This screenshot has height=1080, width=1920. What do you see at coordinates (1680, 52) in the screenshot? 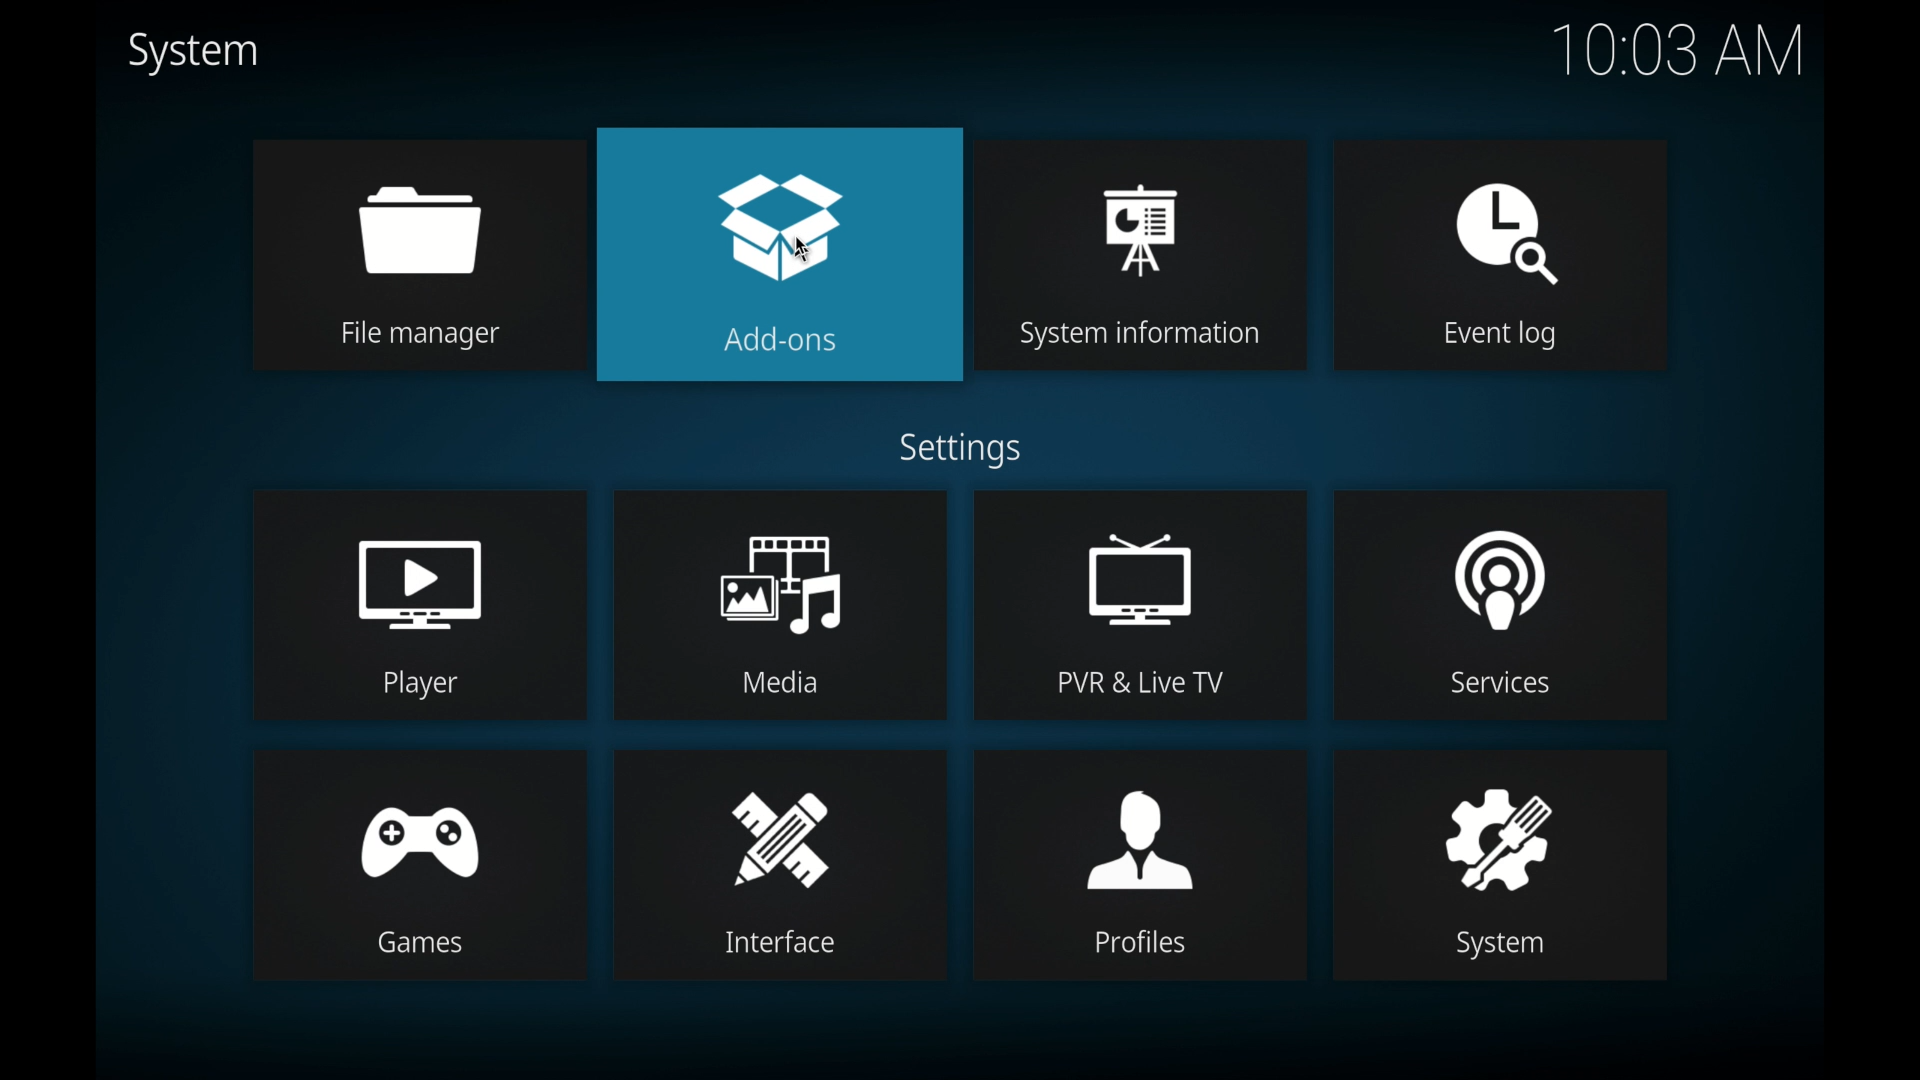
I see `time` at bounding box center [1680, 52].